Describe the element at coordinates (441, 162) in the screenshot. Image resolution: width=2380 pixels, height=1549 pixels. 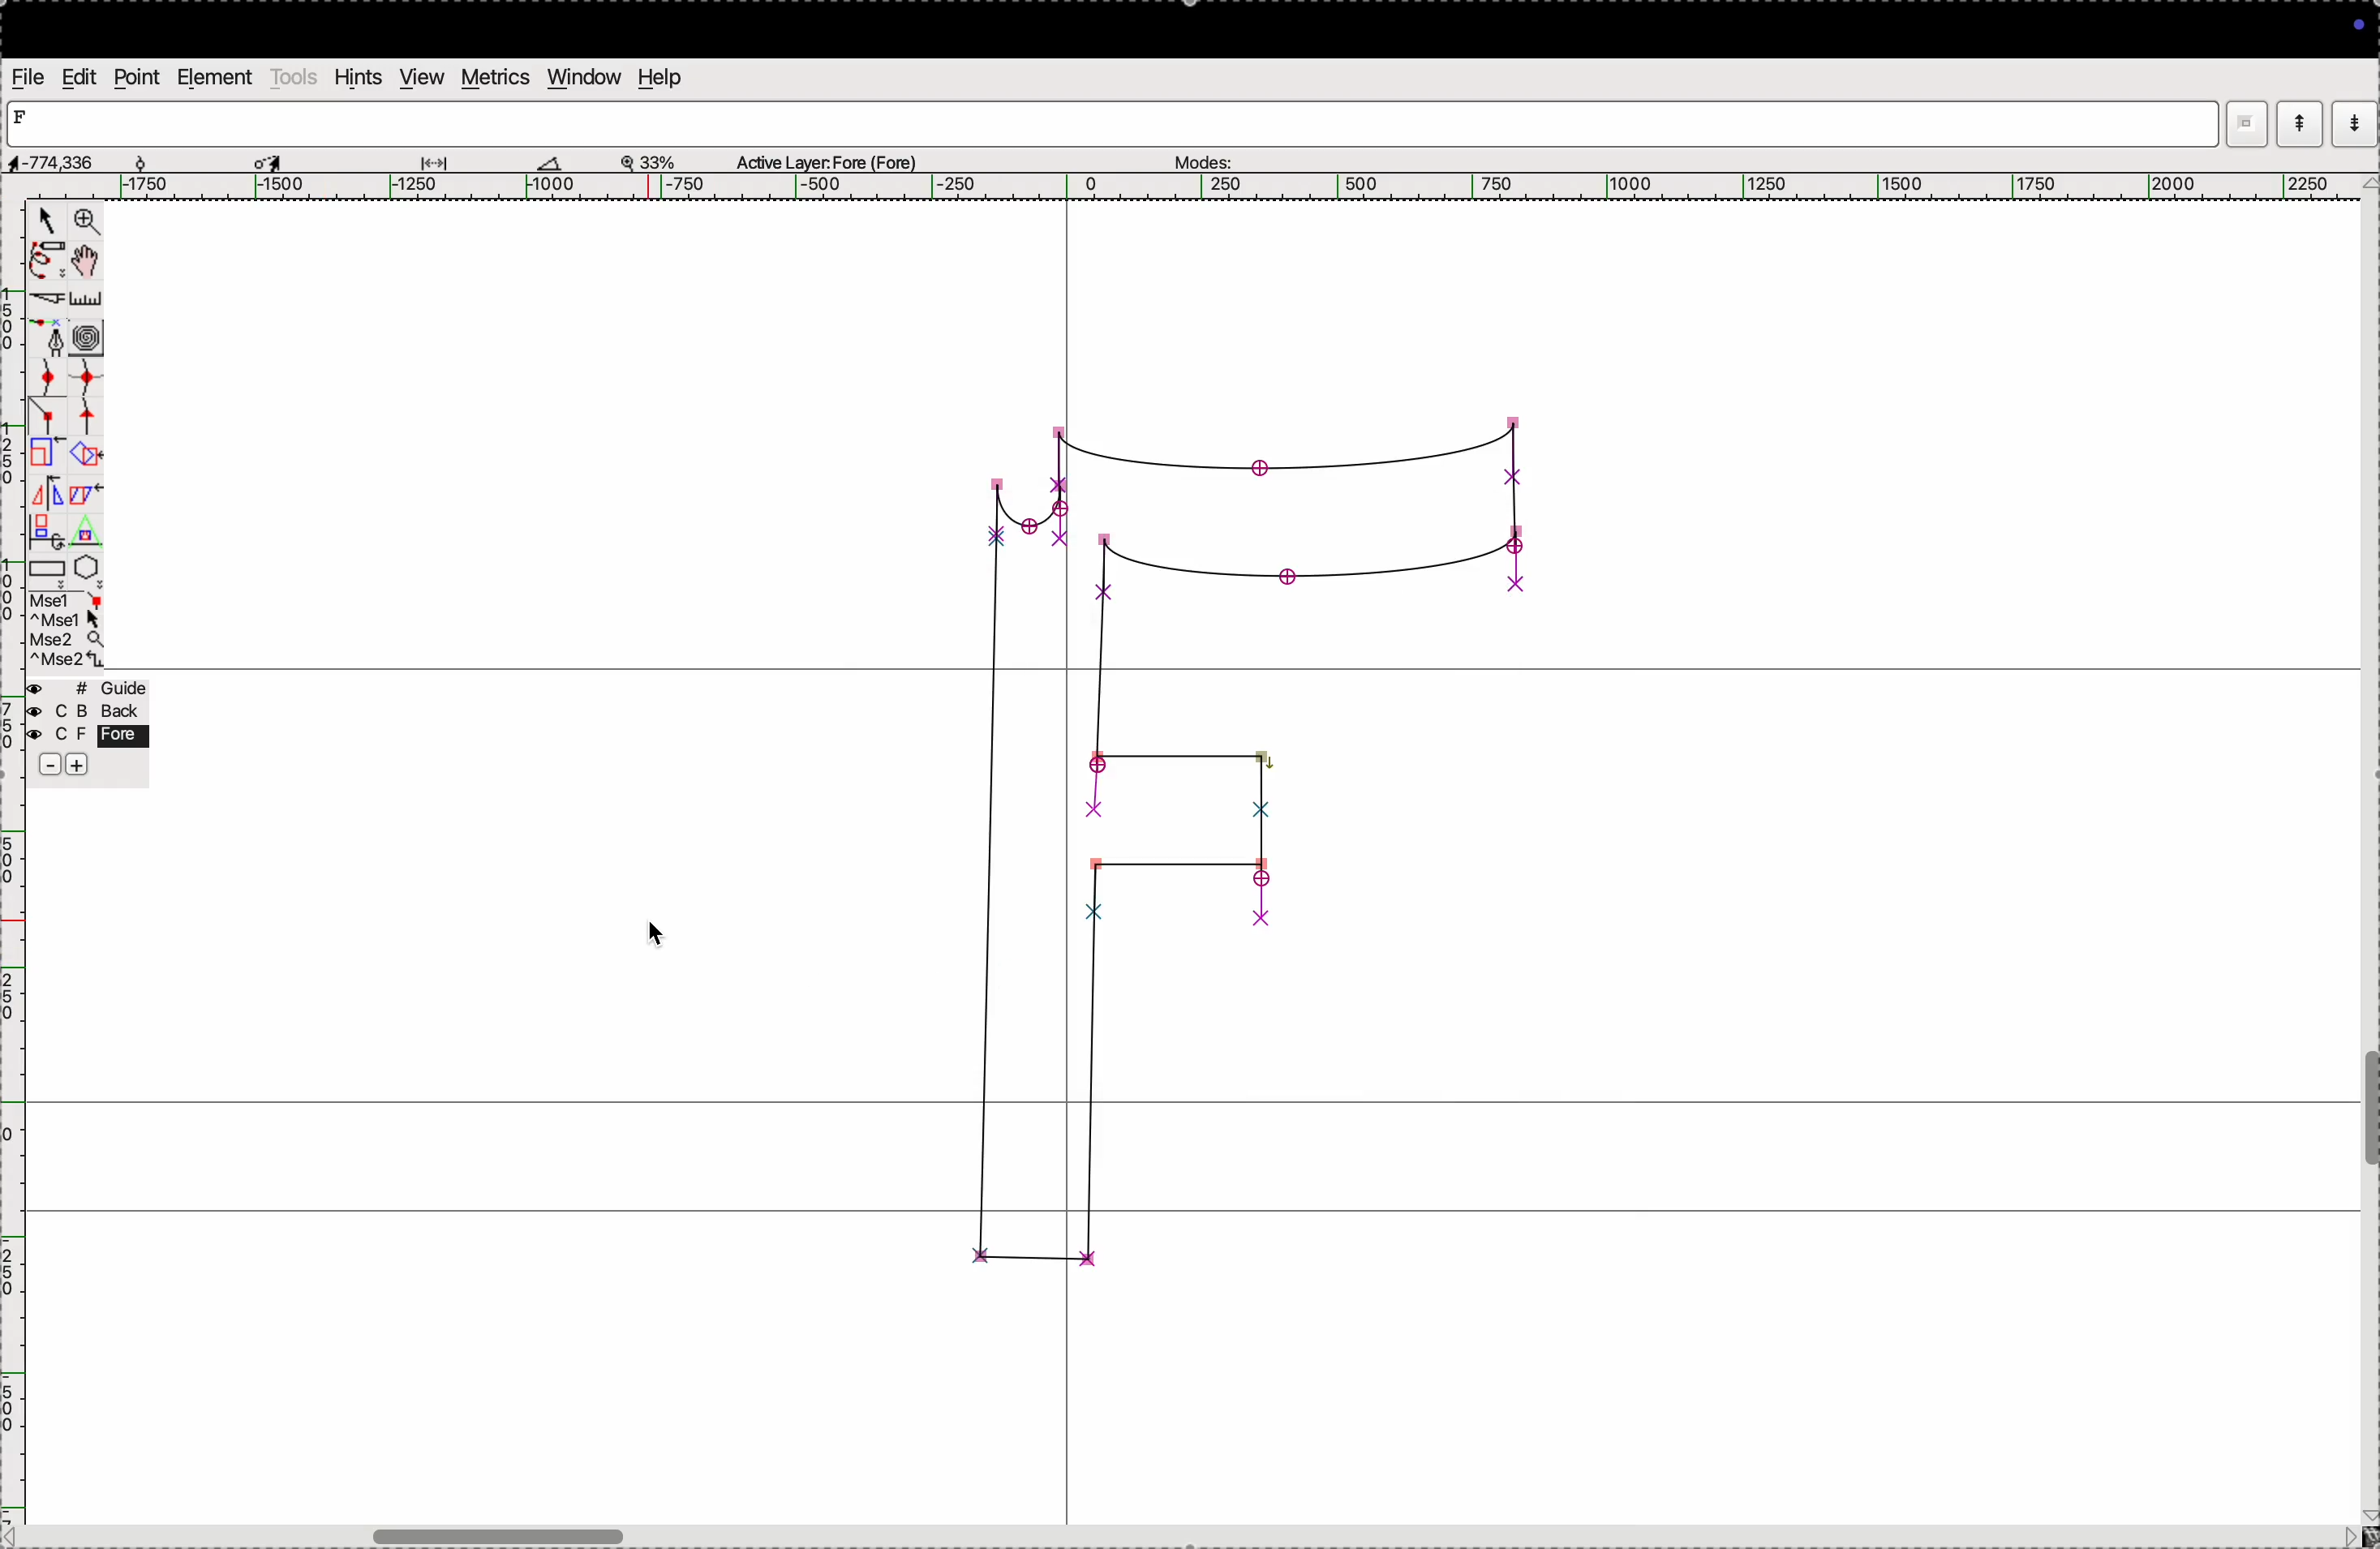
I see `glide` at that location.